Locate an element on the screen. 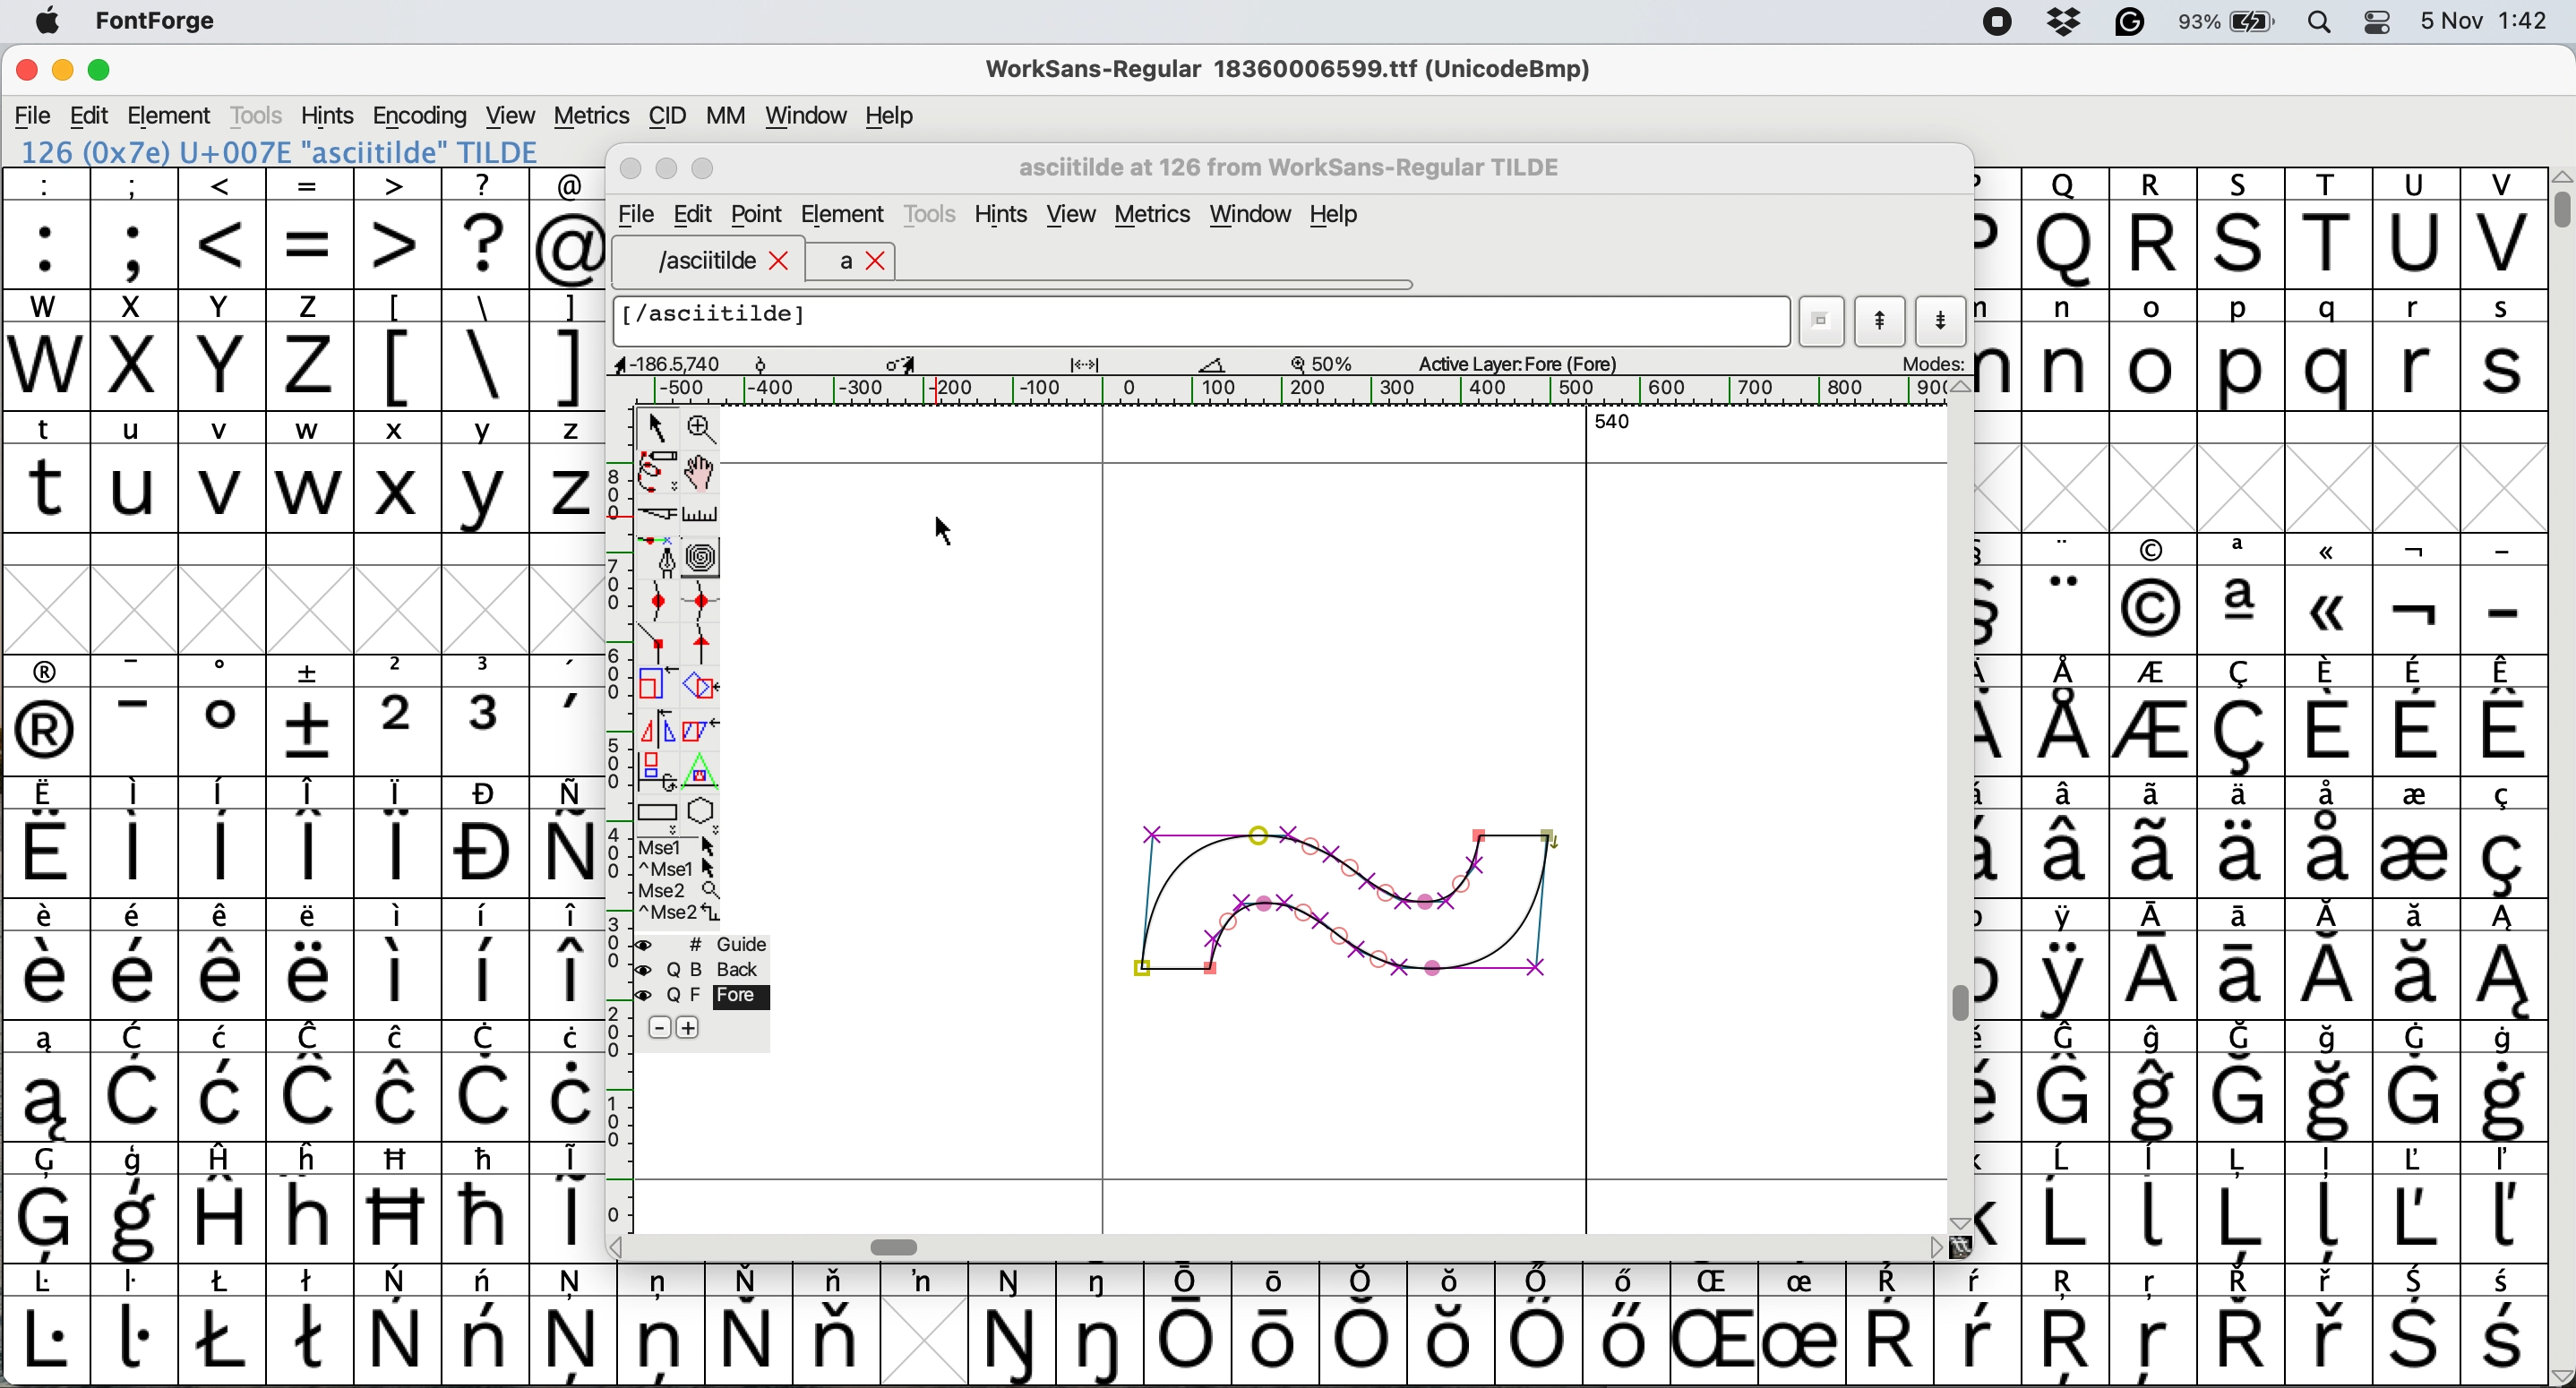  t is located at coordinates (46, 470).